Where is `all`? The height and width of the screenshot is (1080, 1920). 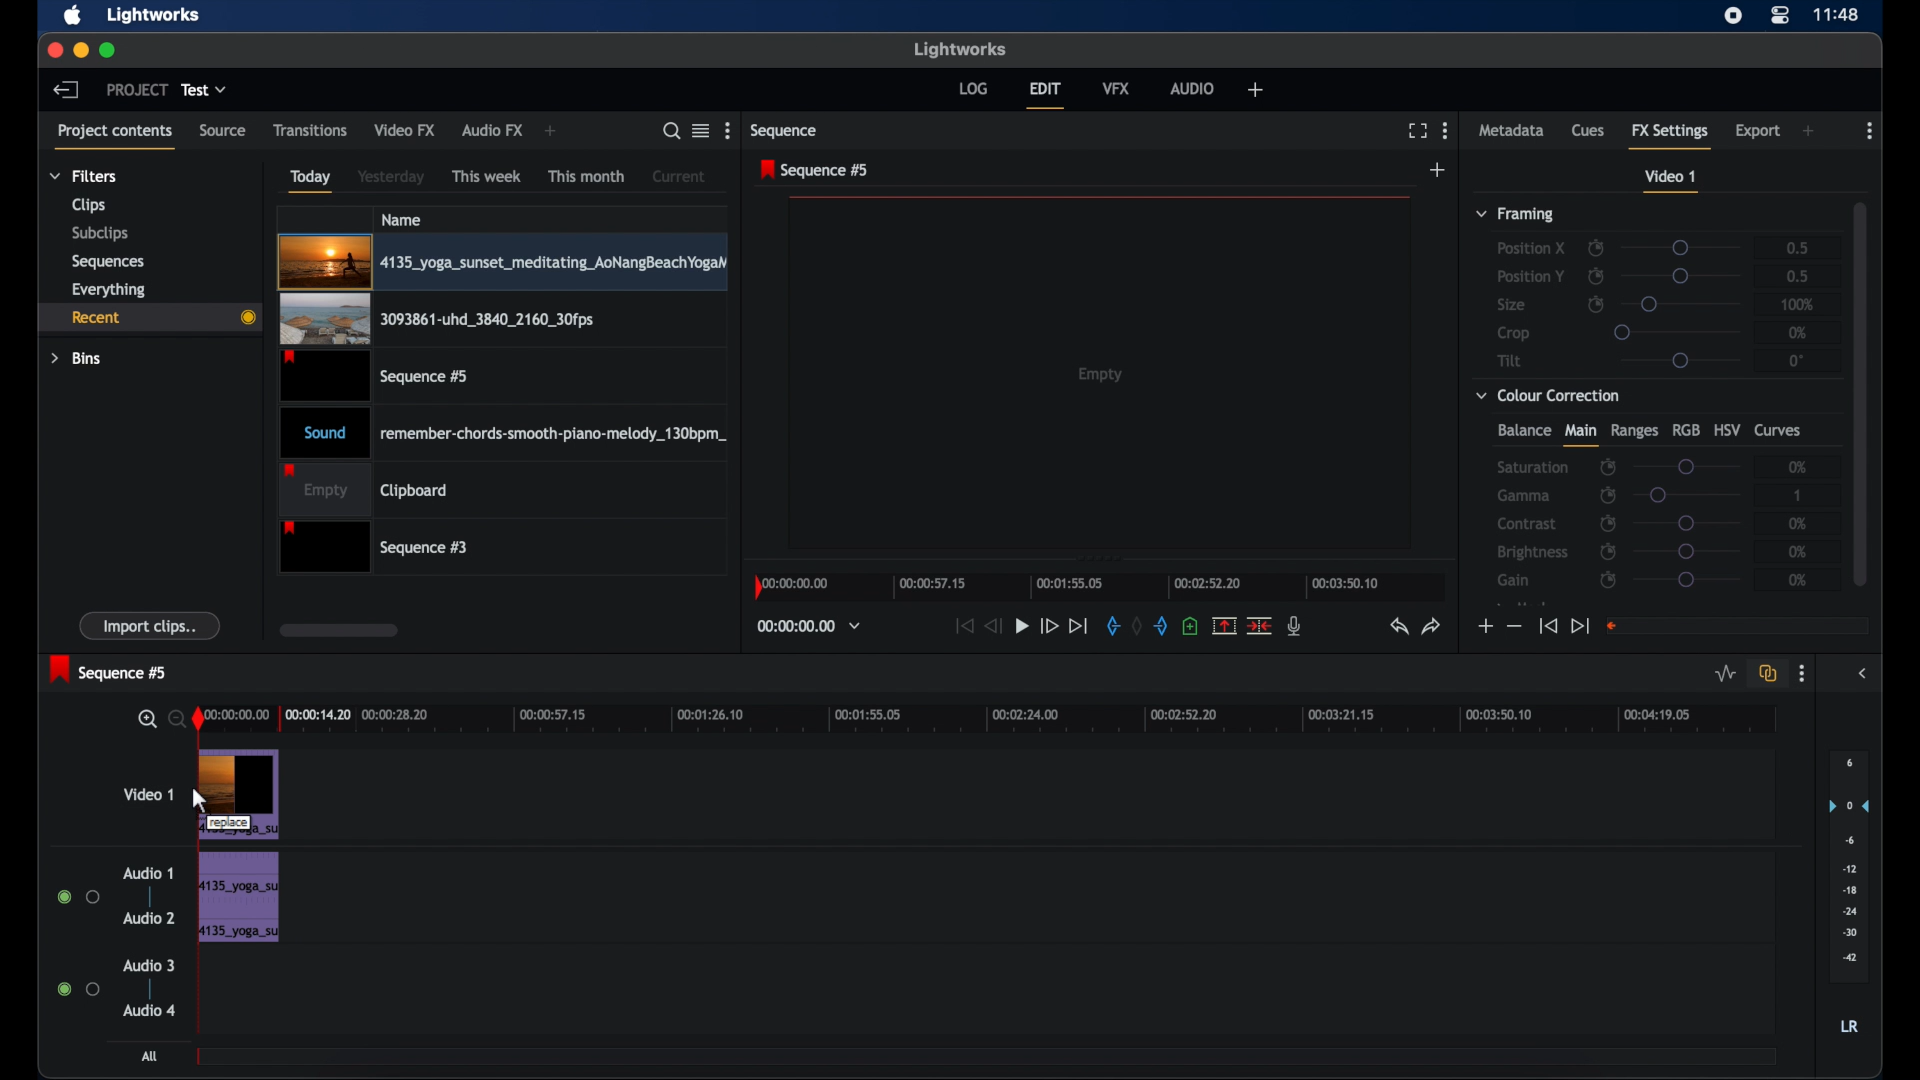
all is located at coordinates (150, 1056).